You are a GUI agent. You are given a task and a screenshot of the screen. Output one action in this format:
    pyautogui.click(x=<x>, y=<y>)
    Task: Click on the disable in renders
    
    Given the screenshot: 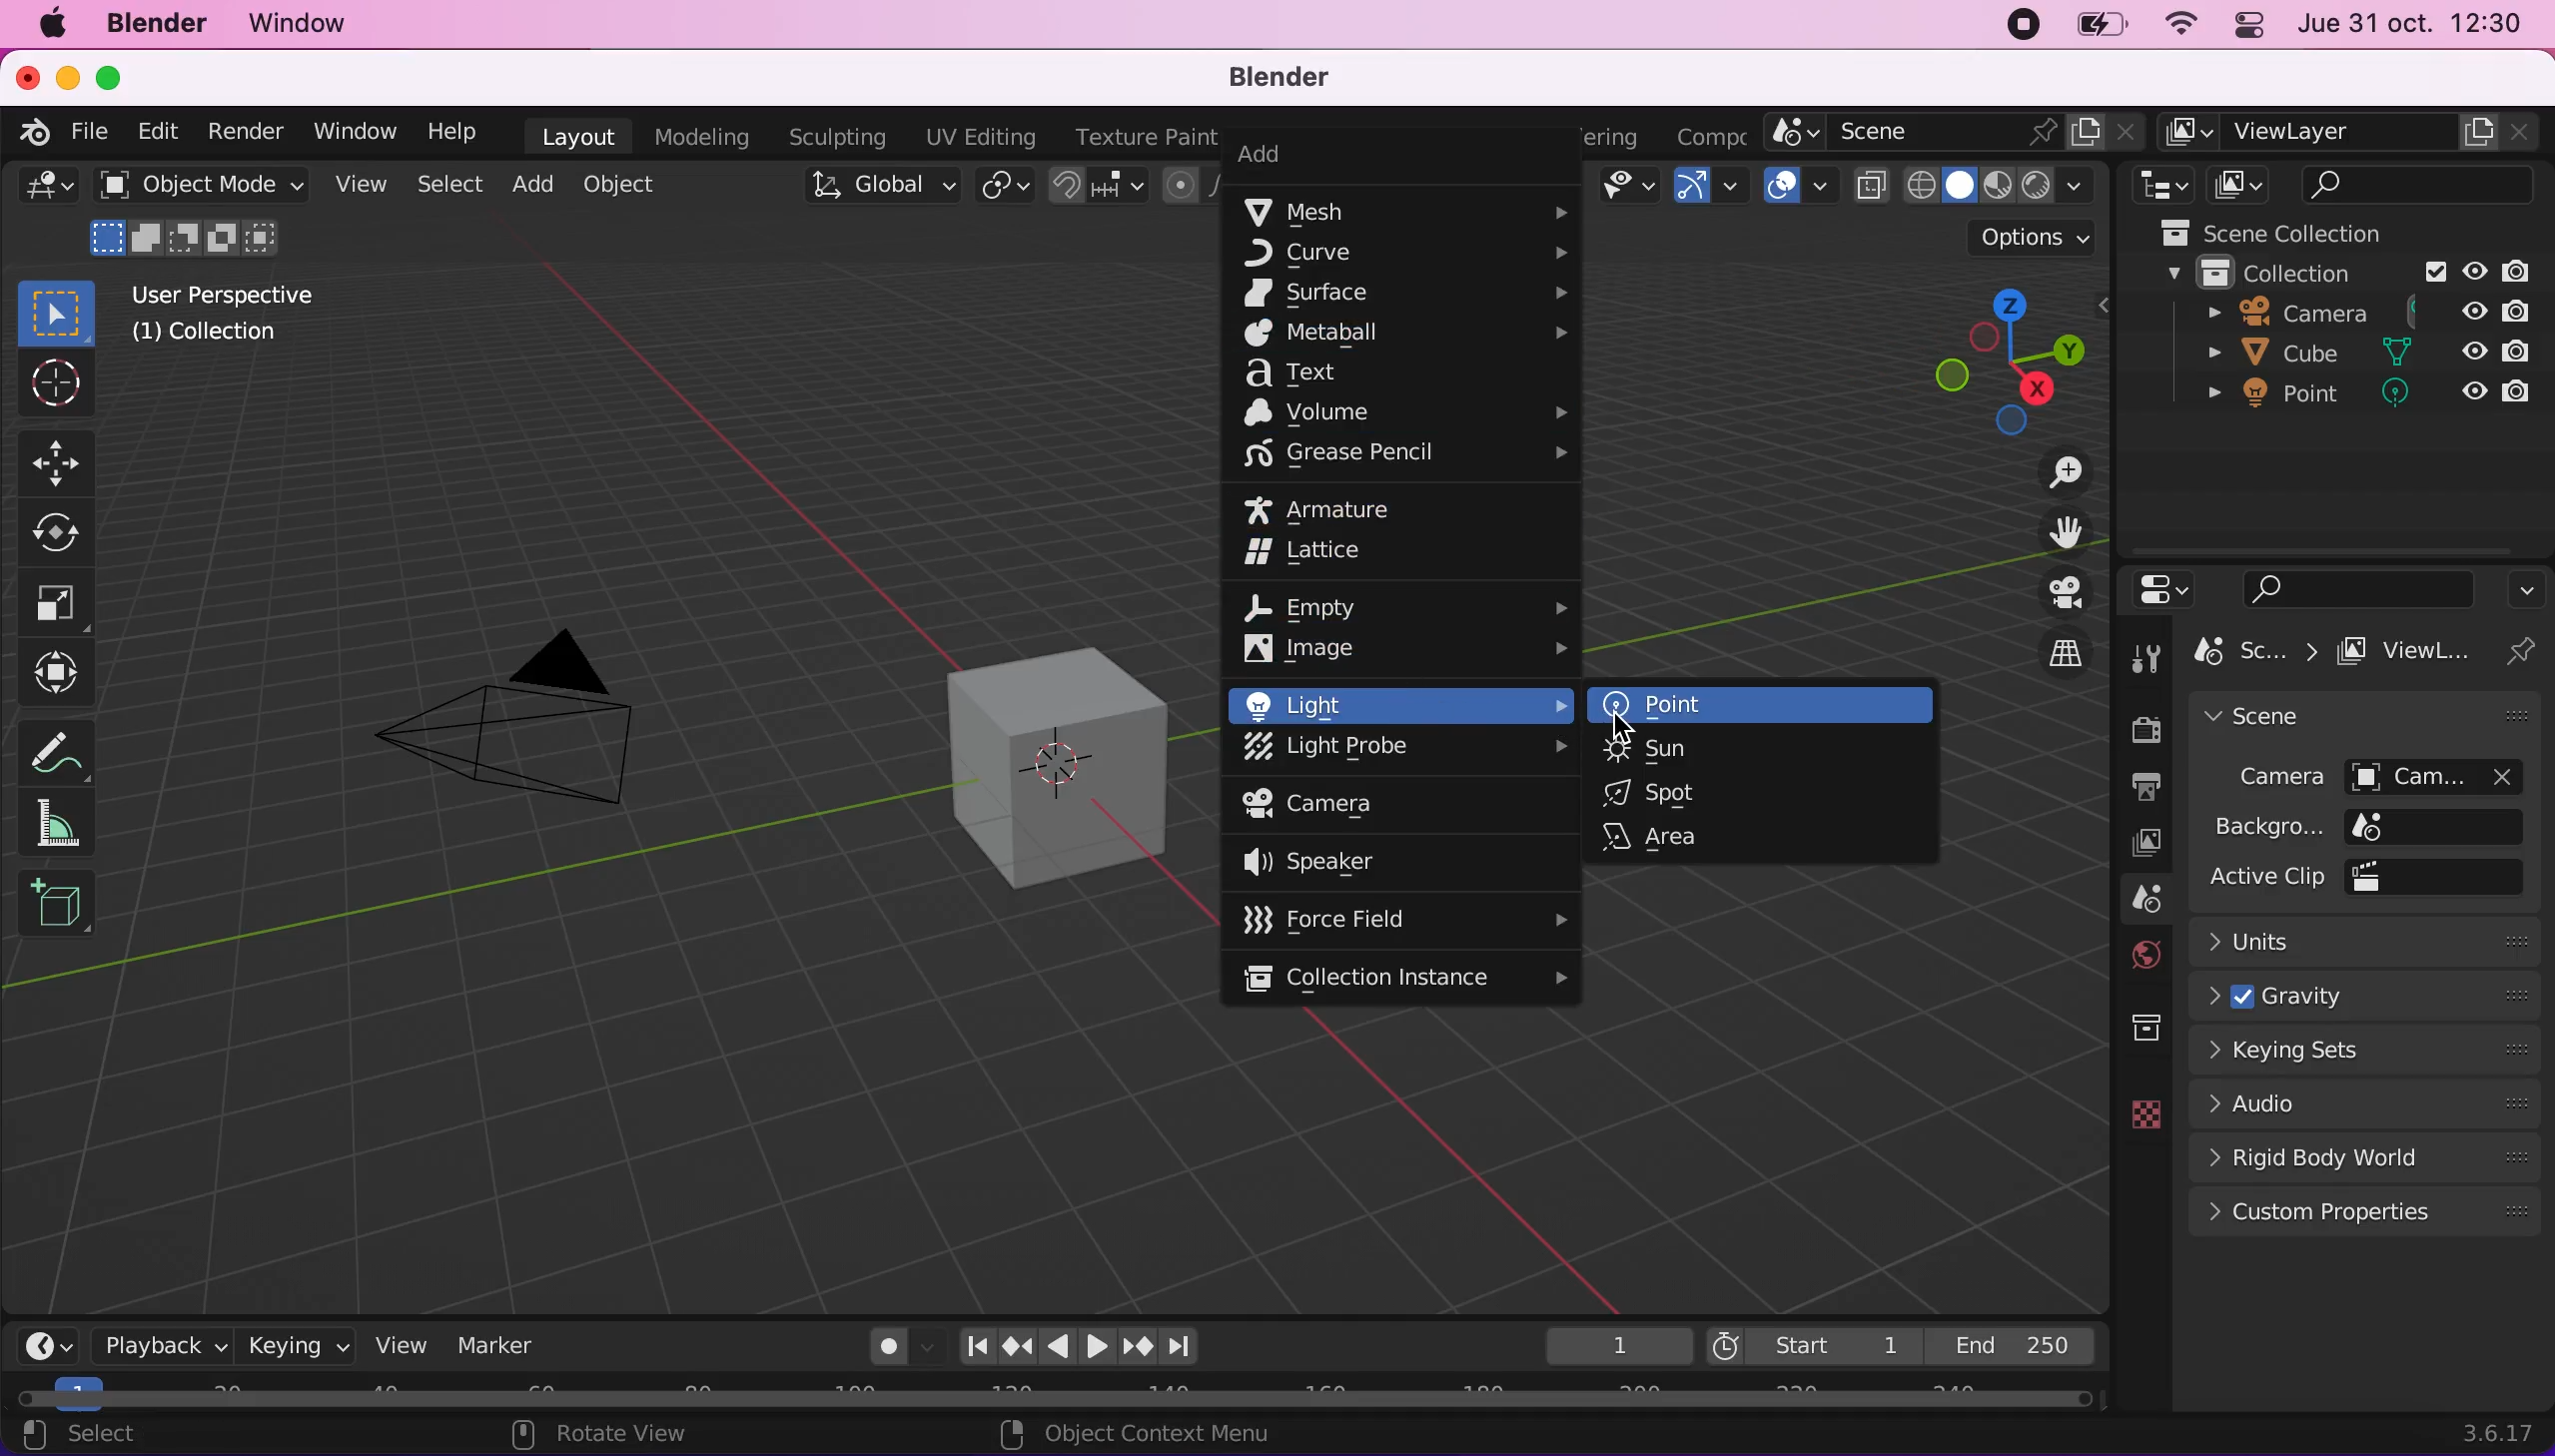 What is the action you would take?
    pyautogui.click(x=2526, y=269)
    